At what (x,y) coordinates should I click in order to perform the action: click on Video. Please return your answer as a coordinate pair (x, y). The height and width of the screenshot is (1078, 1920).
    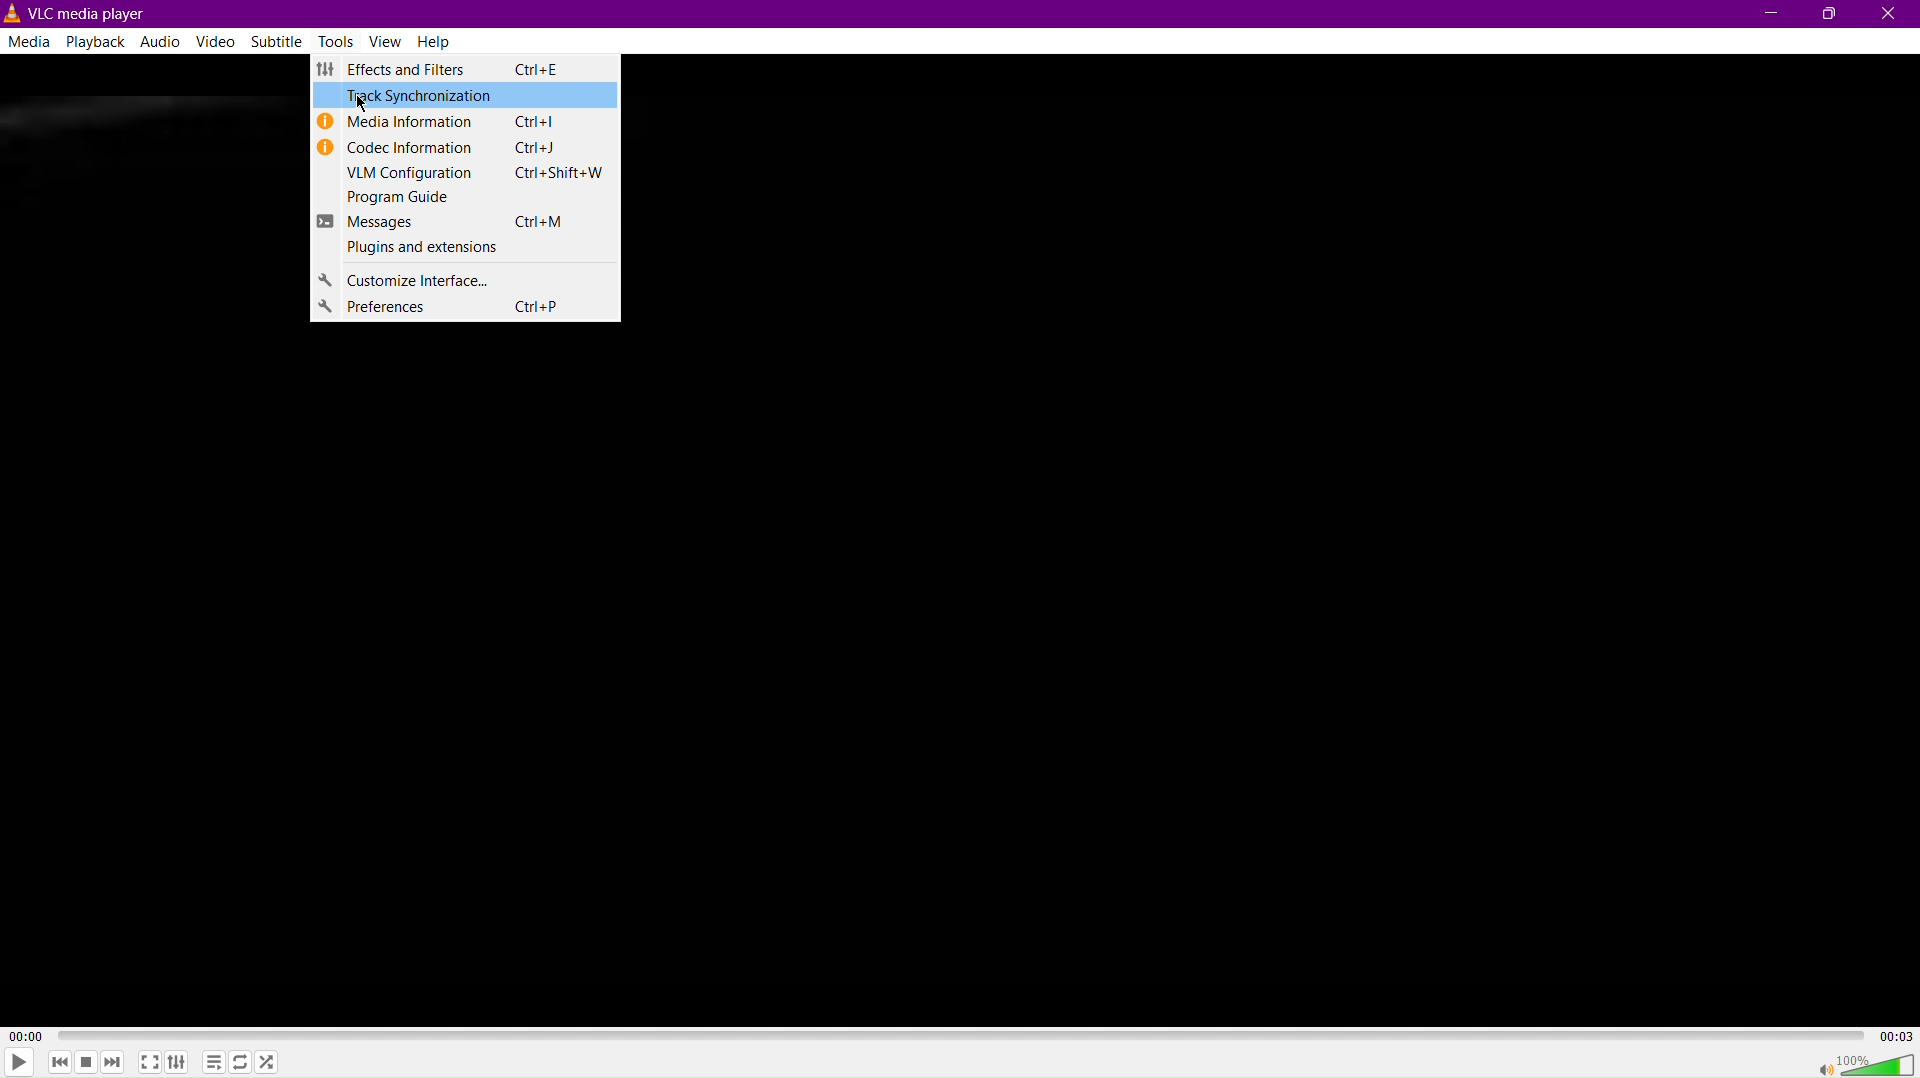
    Looking at the image, I should click on (219, 42).